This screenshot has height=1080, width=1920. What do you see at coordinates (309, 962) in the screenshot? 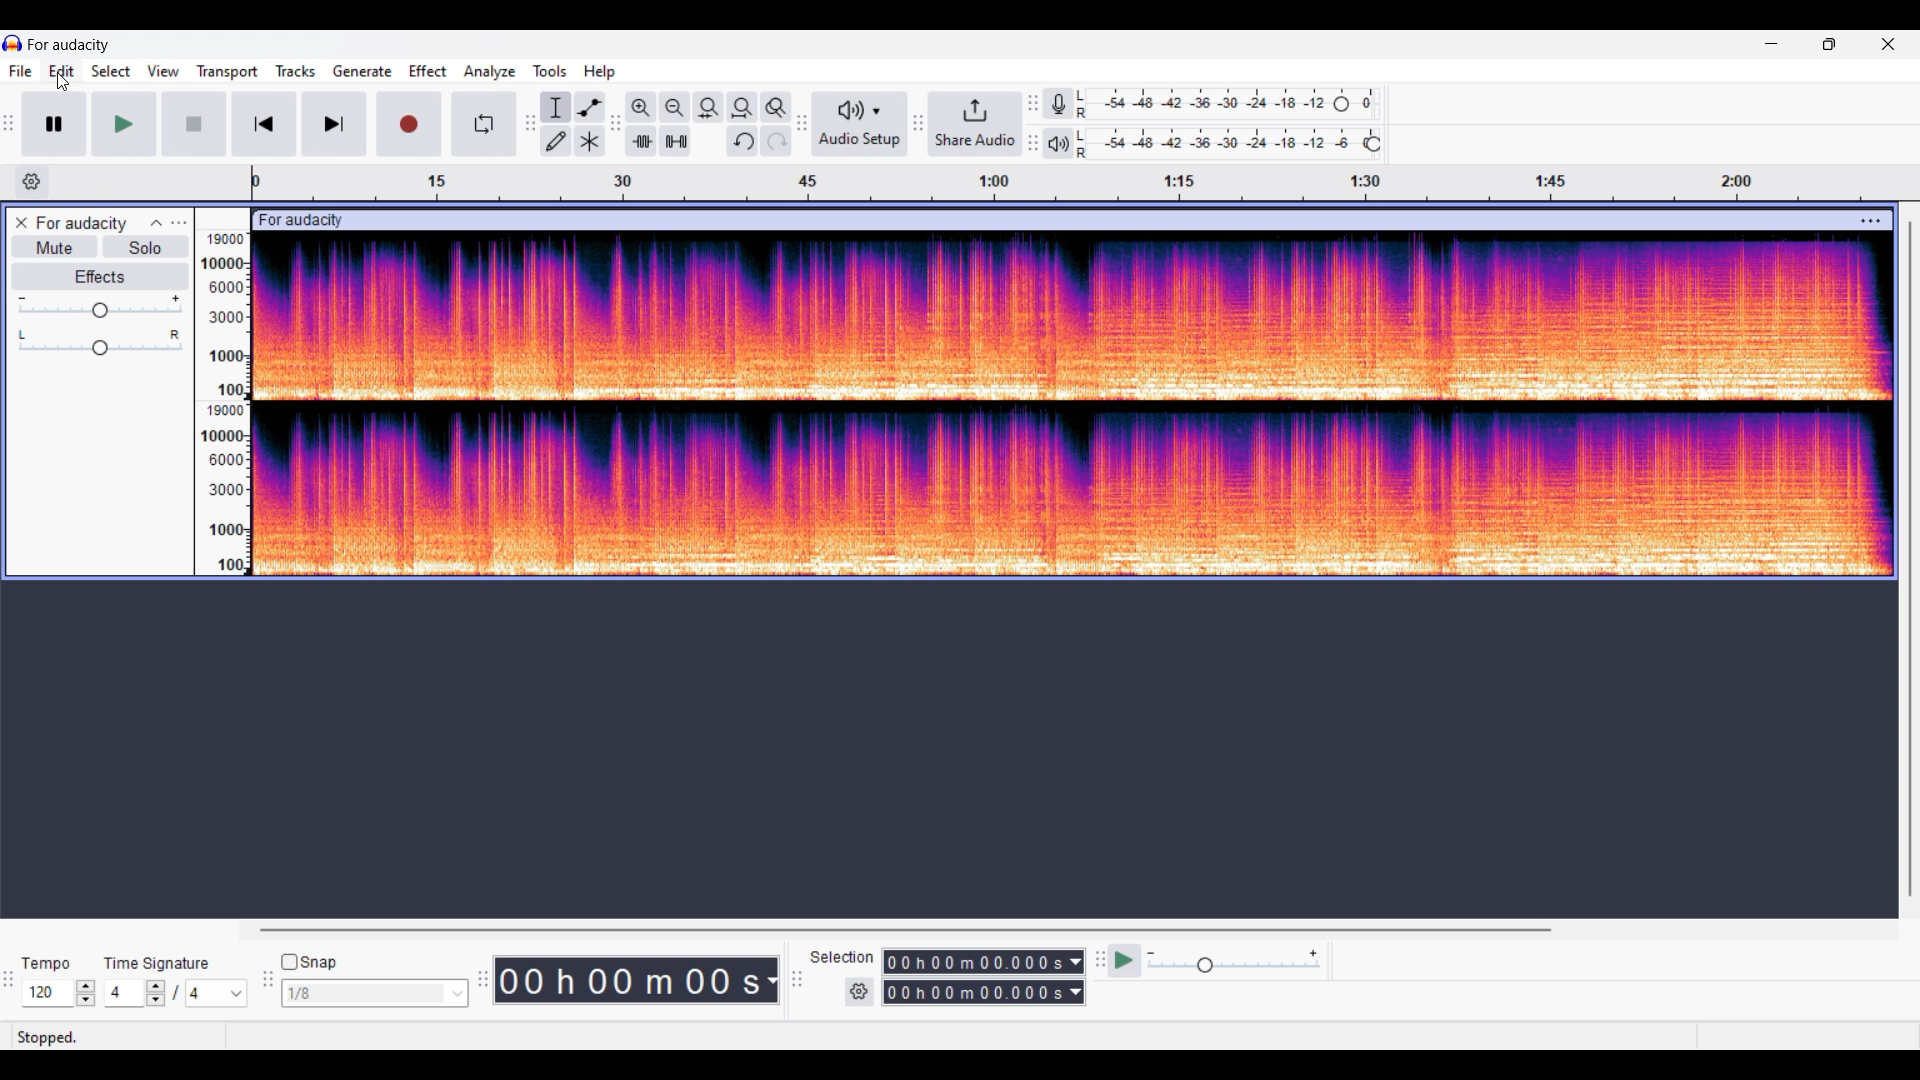
I see `Snap toggle` at bounding box center [309, 962].